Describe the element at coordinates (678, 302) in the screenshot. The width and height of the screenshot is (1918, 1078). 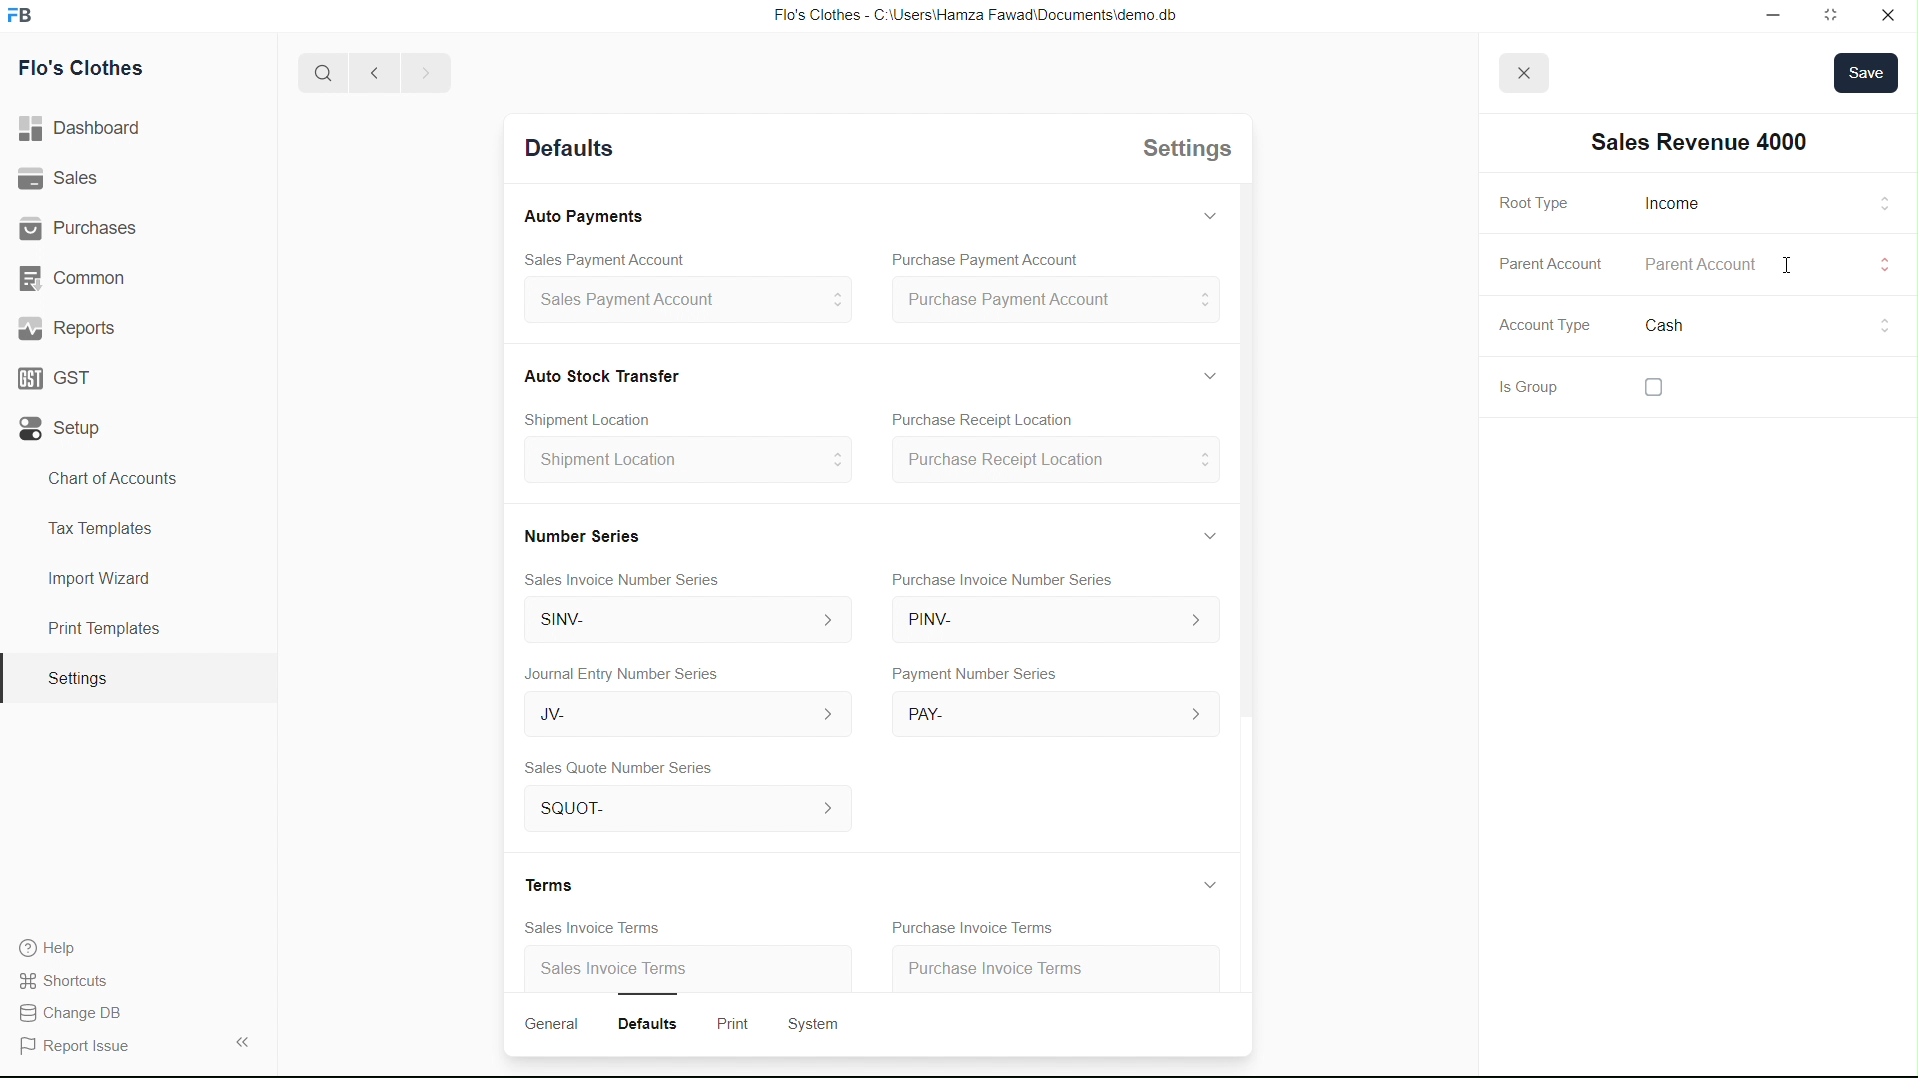
I see `sales Payment Account` at that location.